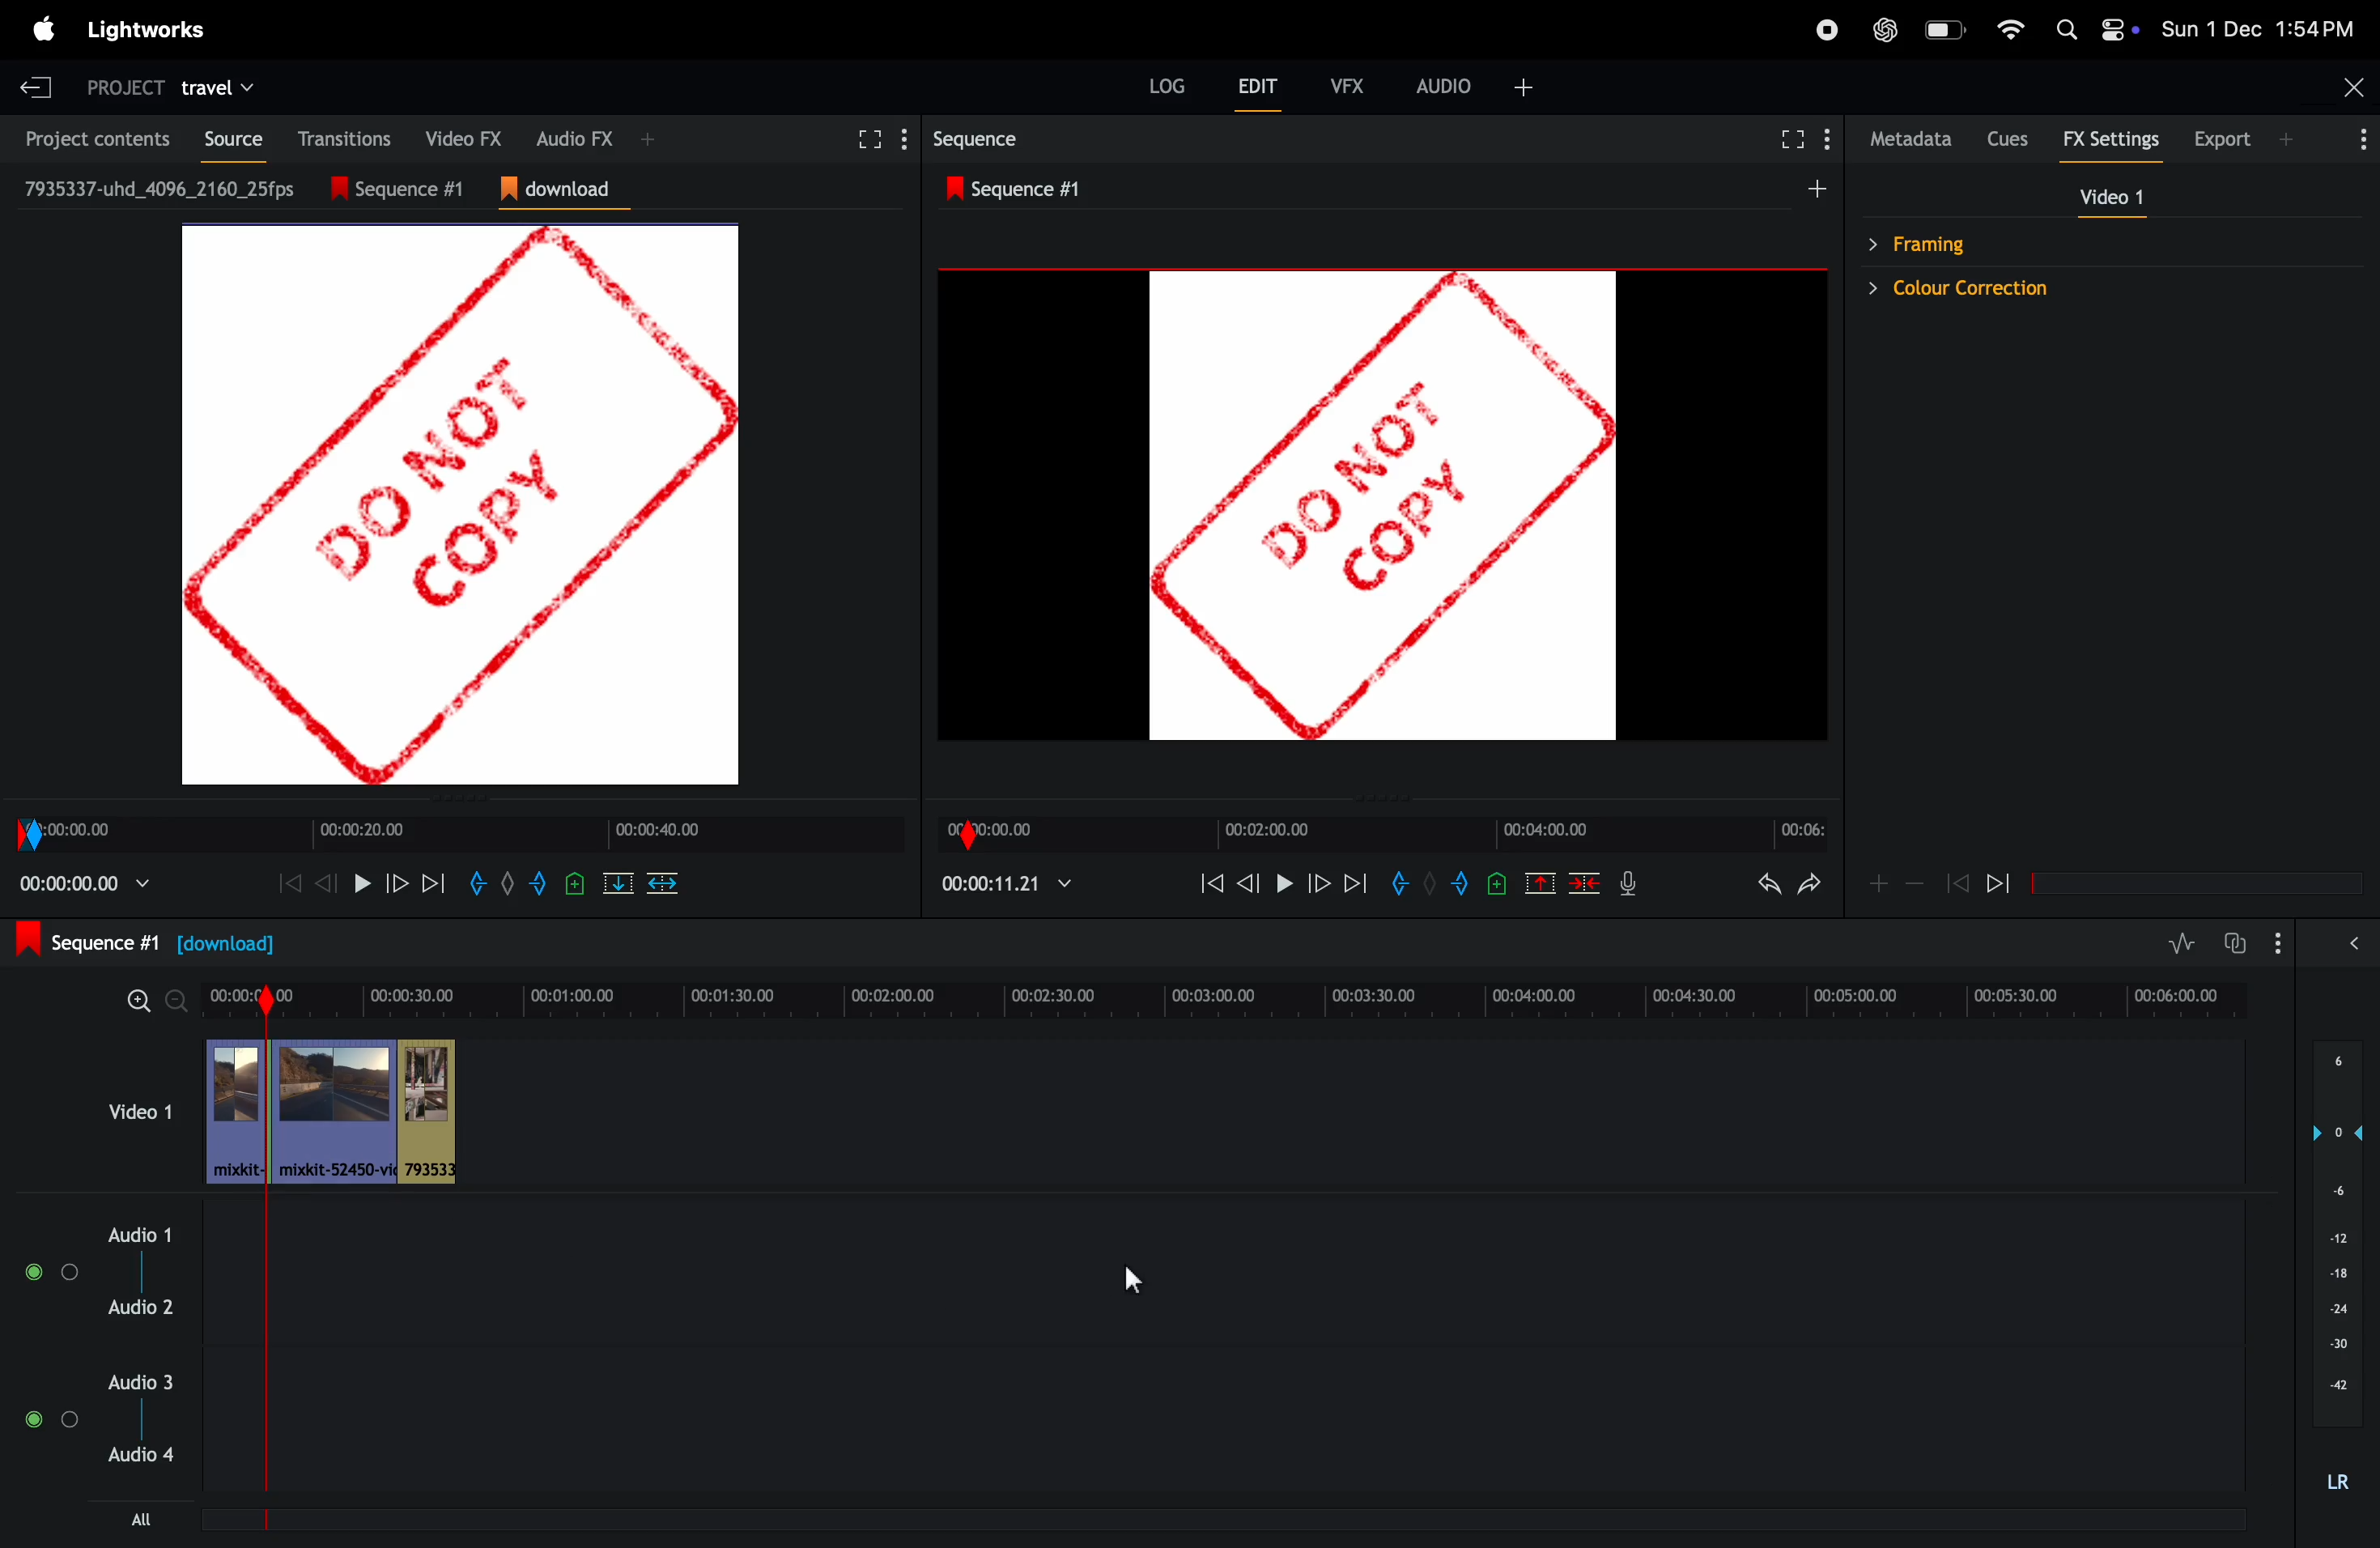  I want to click on pause play, so click(1284, 882).